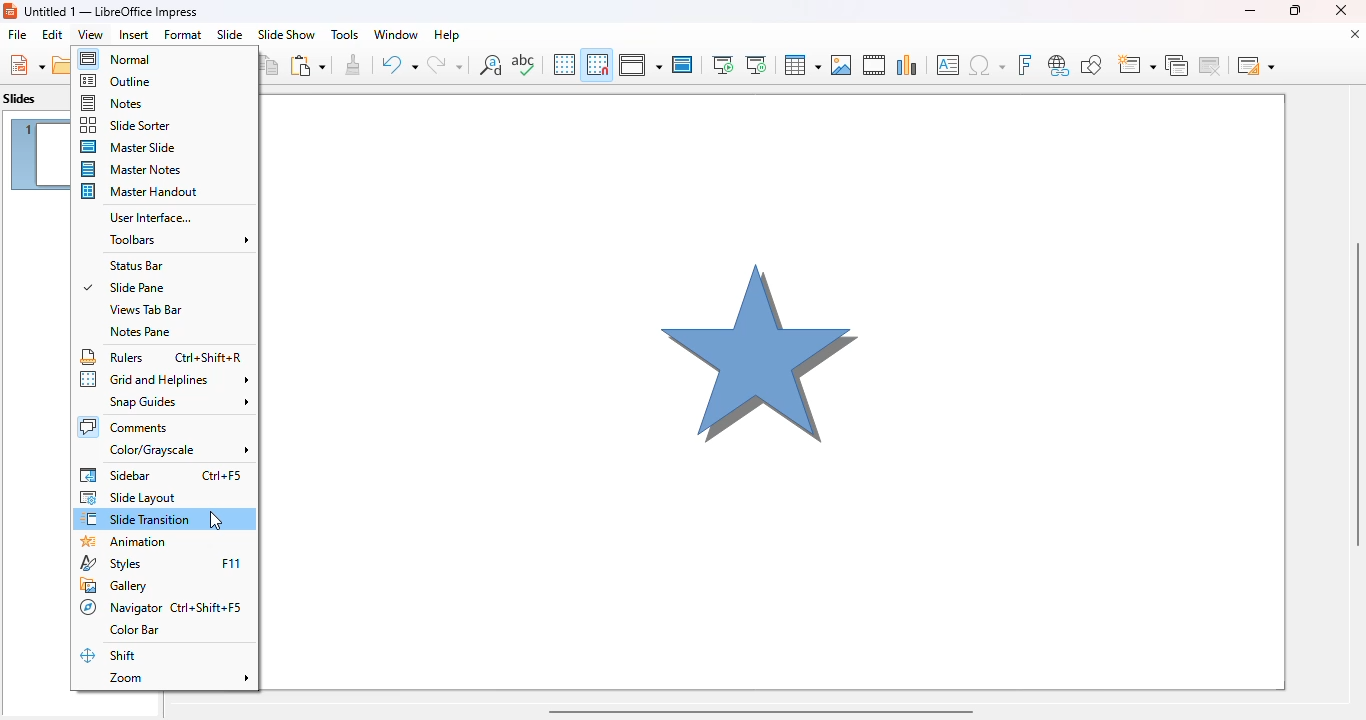  I want to click on window, so click(396, 35).